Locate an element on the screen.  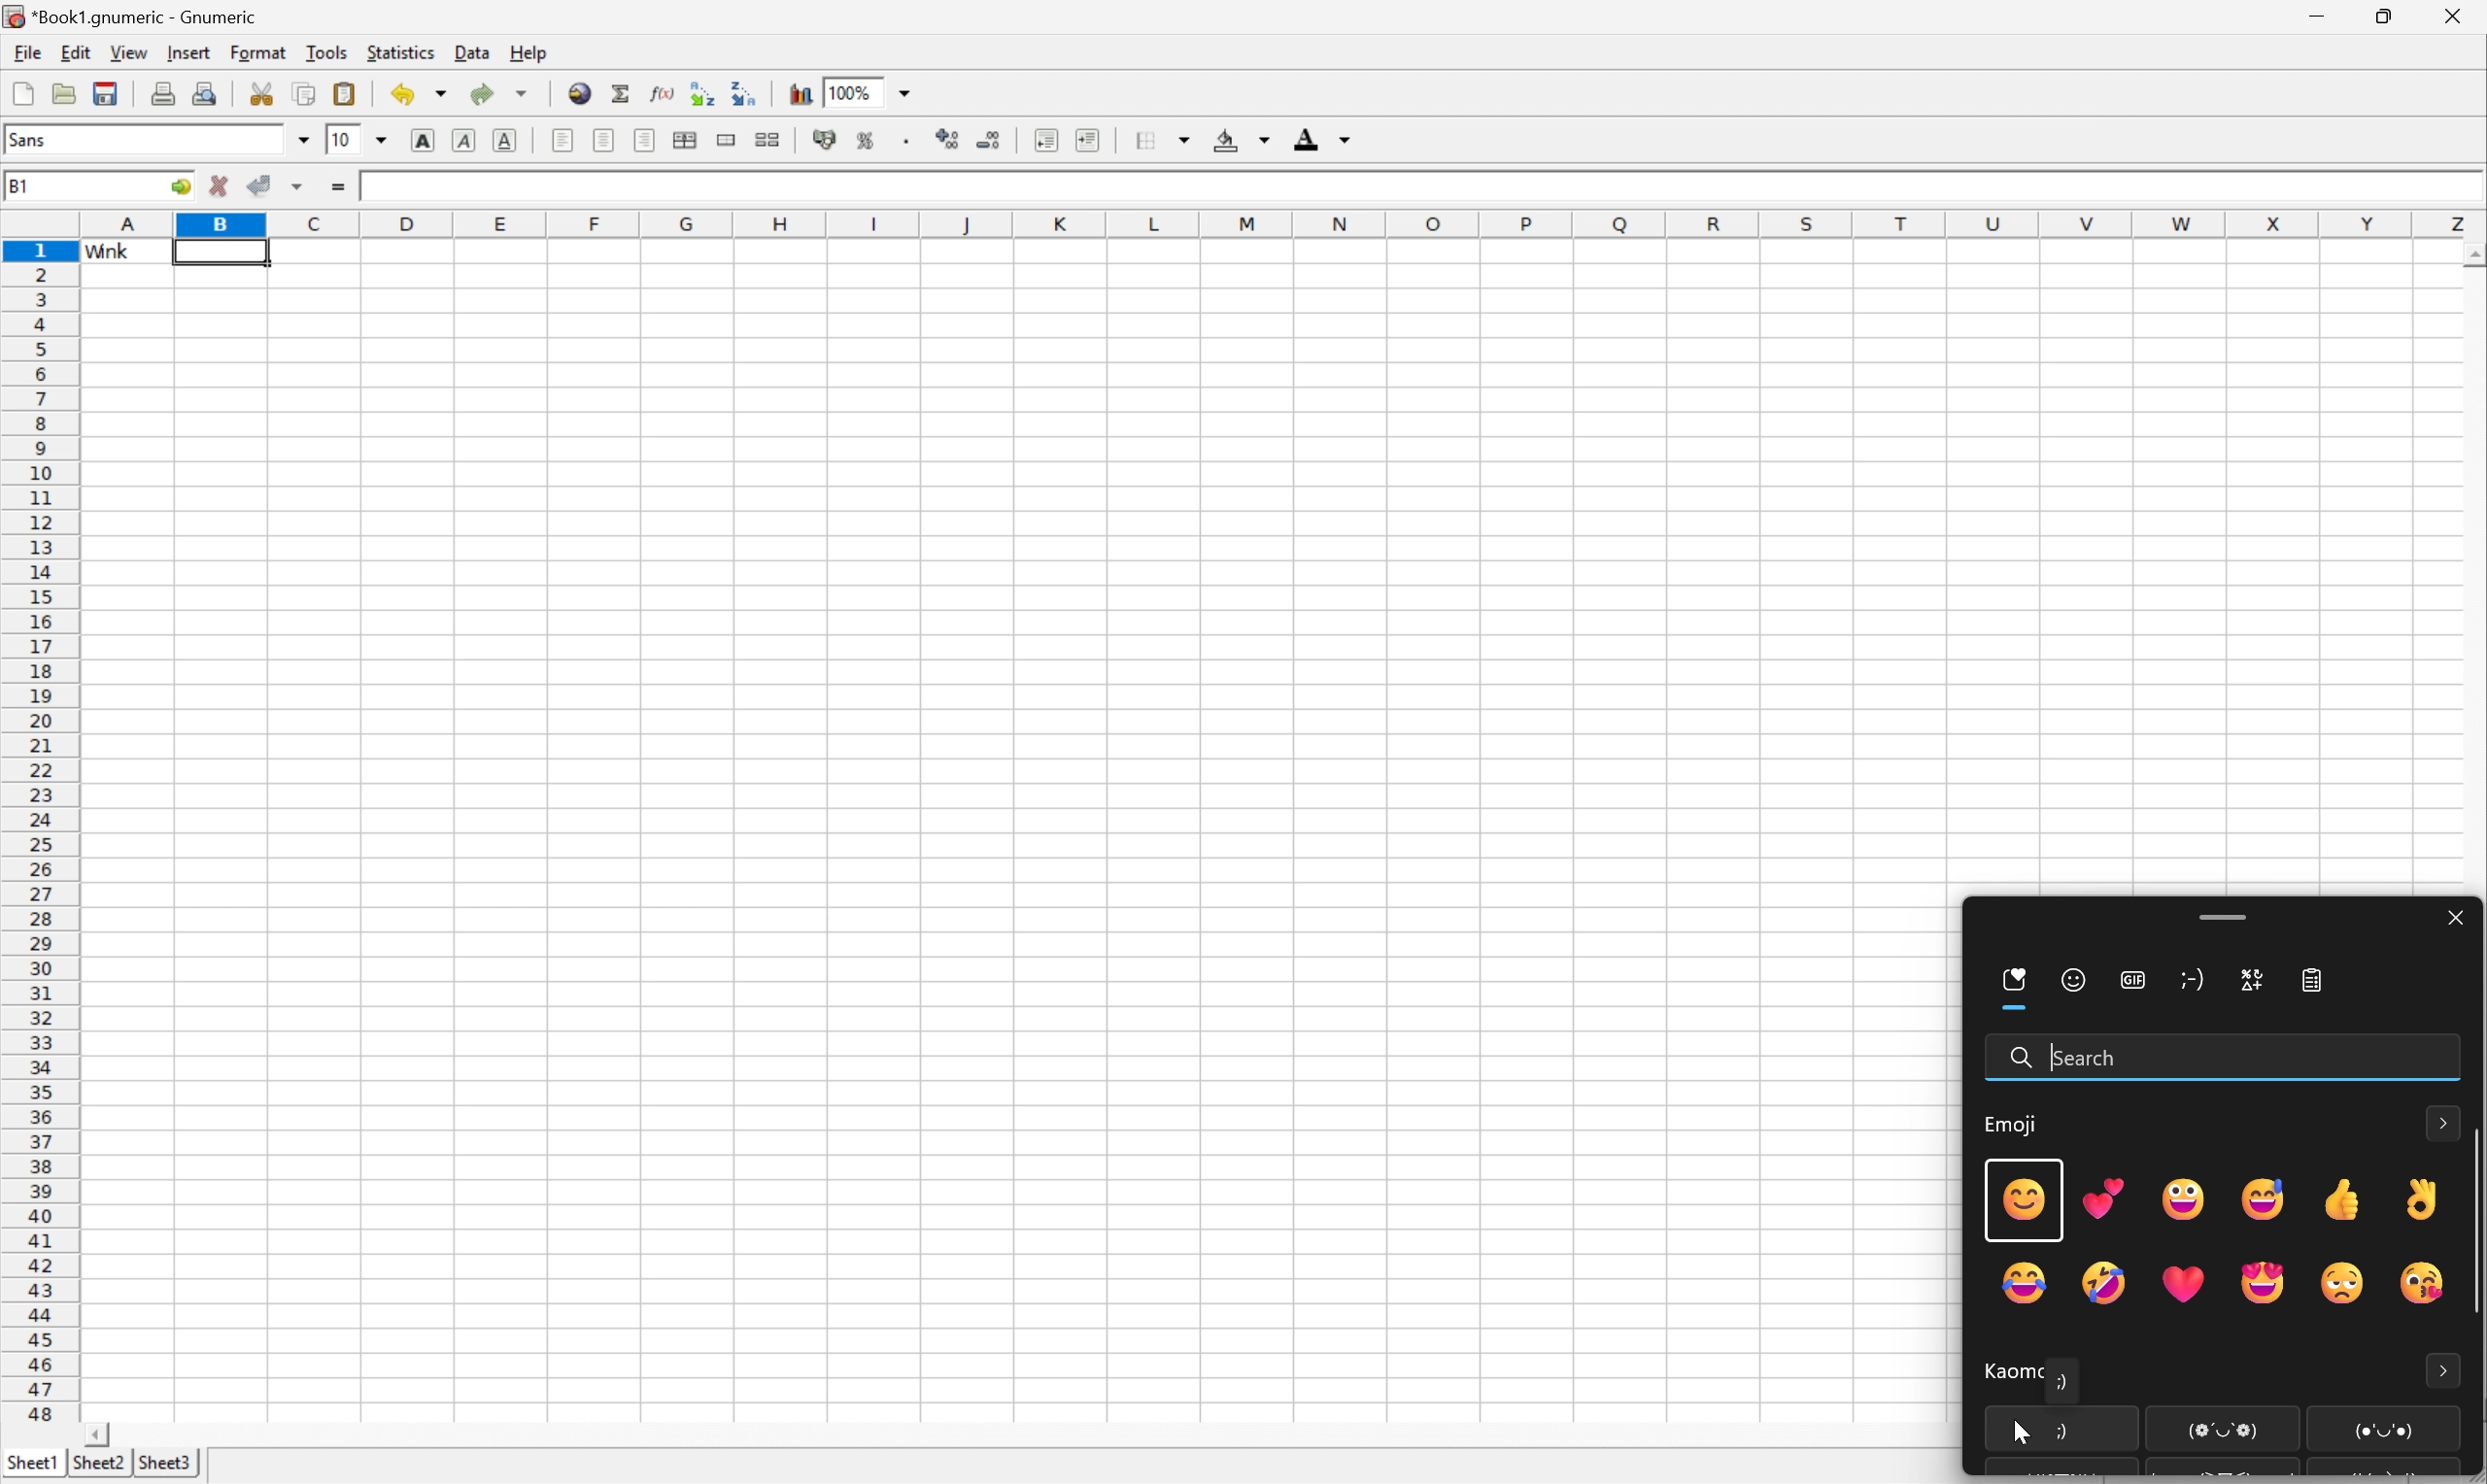
clipboard history is located at coordinates (2319, 986).